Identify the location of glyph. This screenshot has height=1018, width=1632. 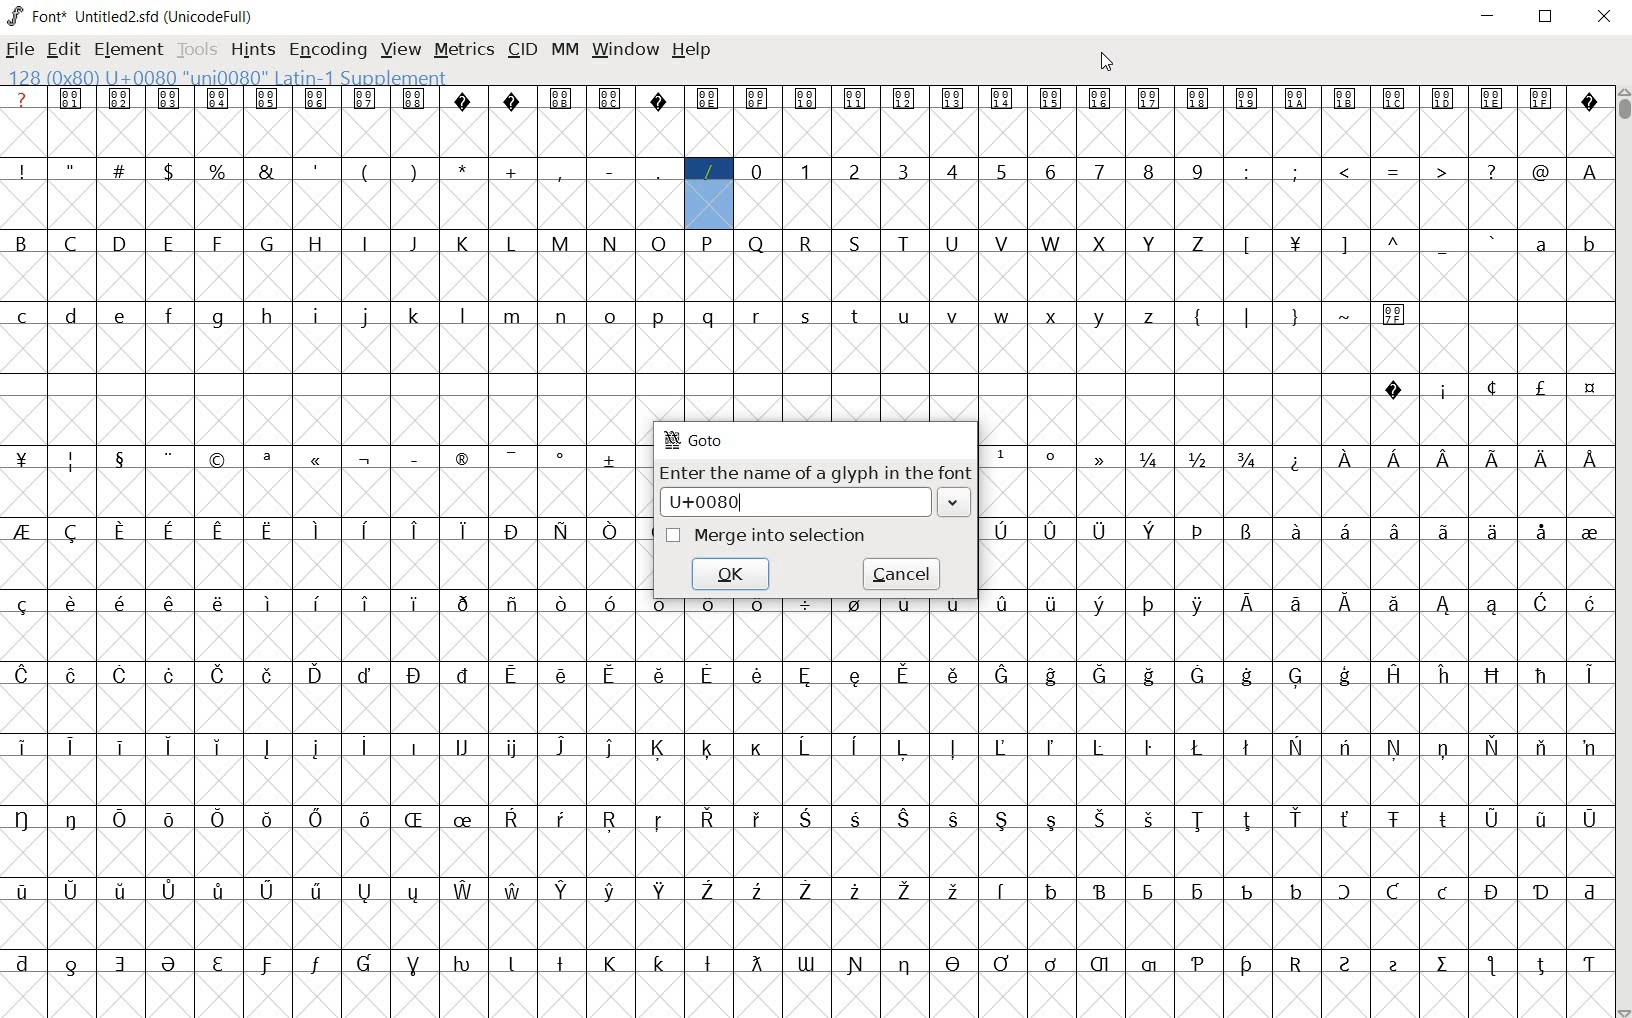
(1493, 675).